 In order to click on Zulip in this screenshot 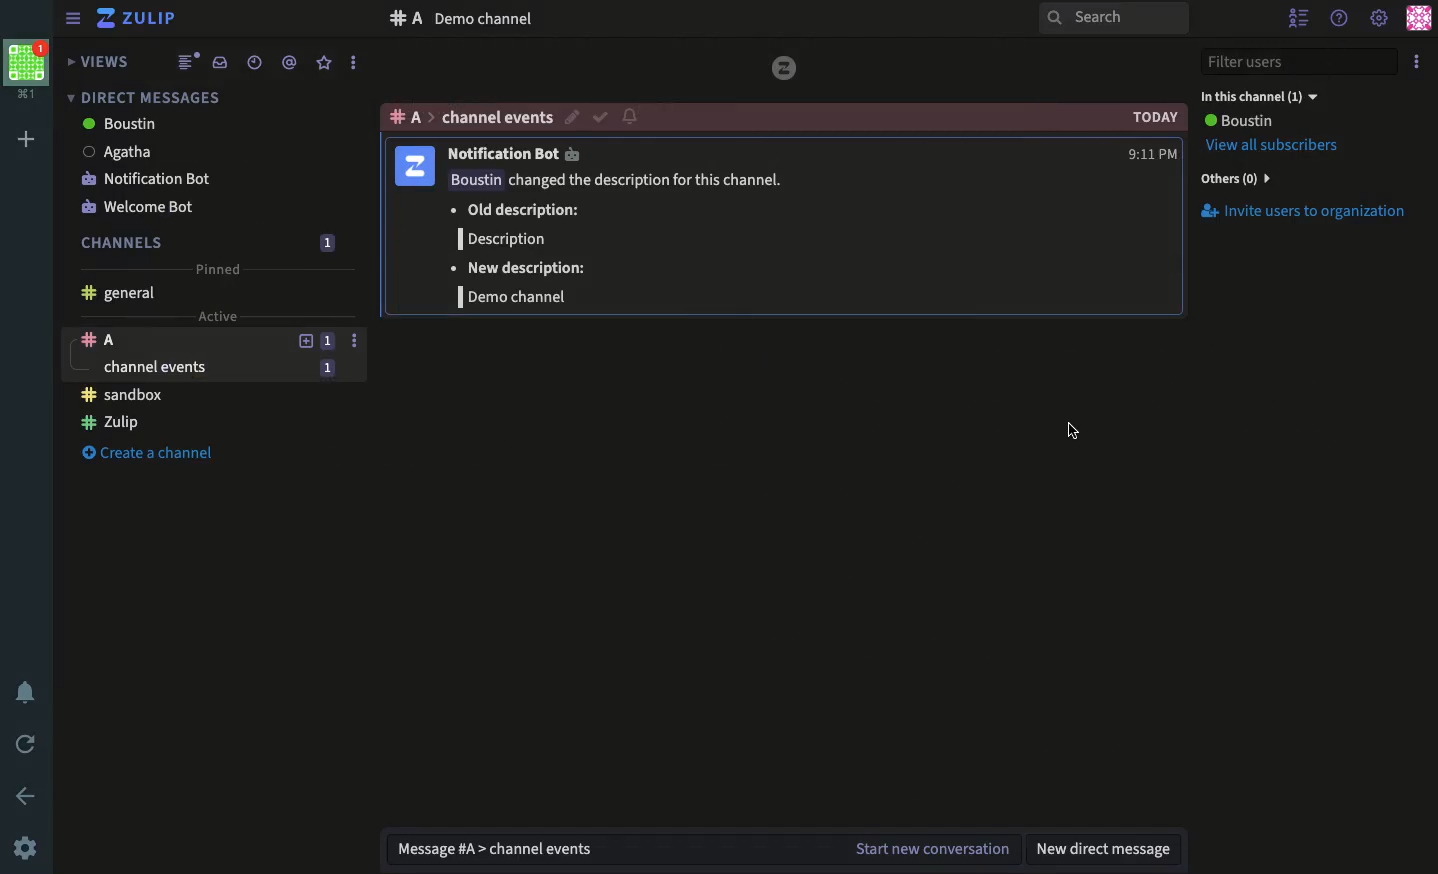, I will do `click(140, 20)`.